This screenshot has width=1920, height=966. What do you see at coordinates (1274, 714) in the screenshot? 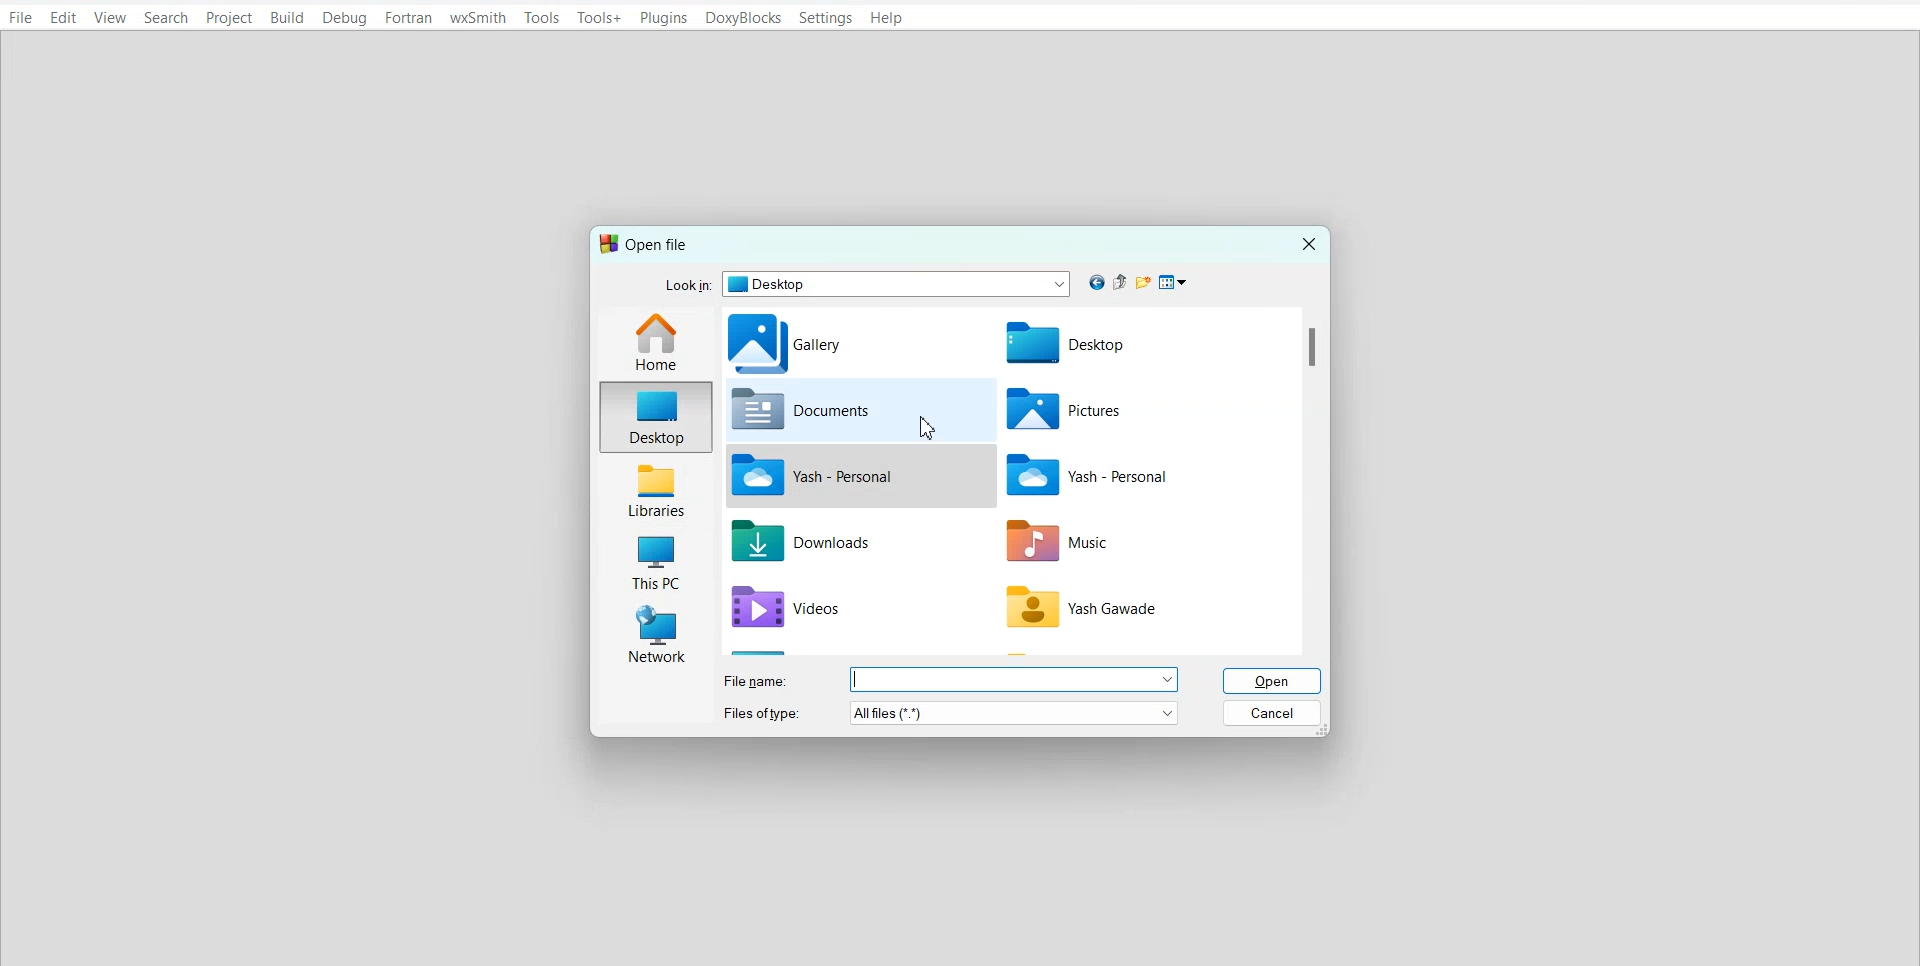
I see `Cancel` at bounding box center [1274, 714].